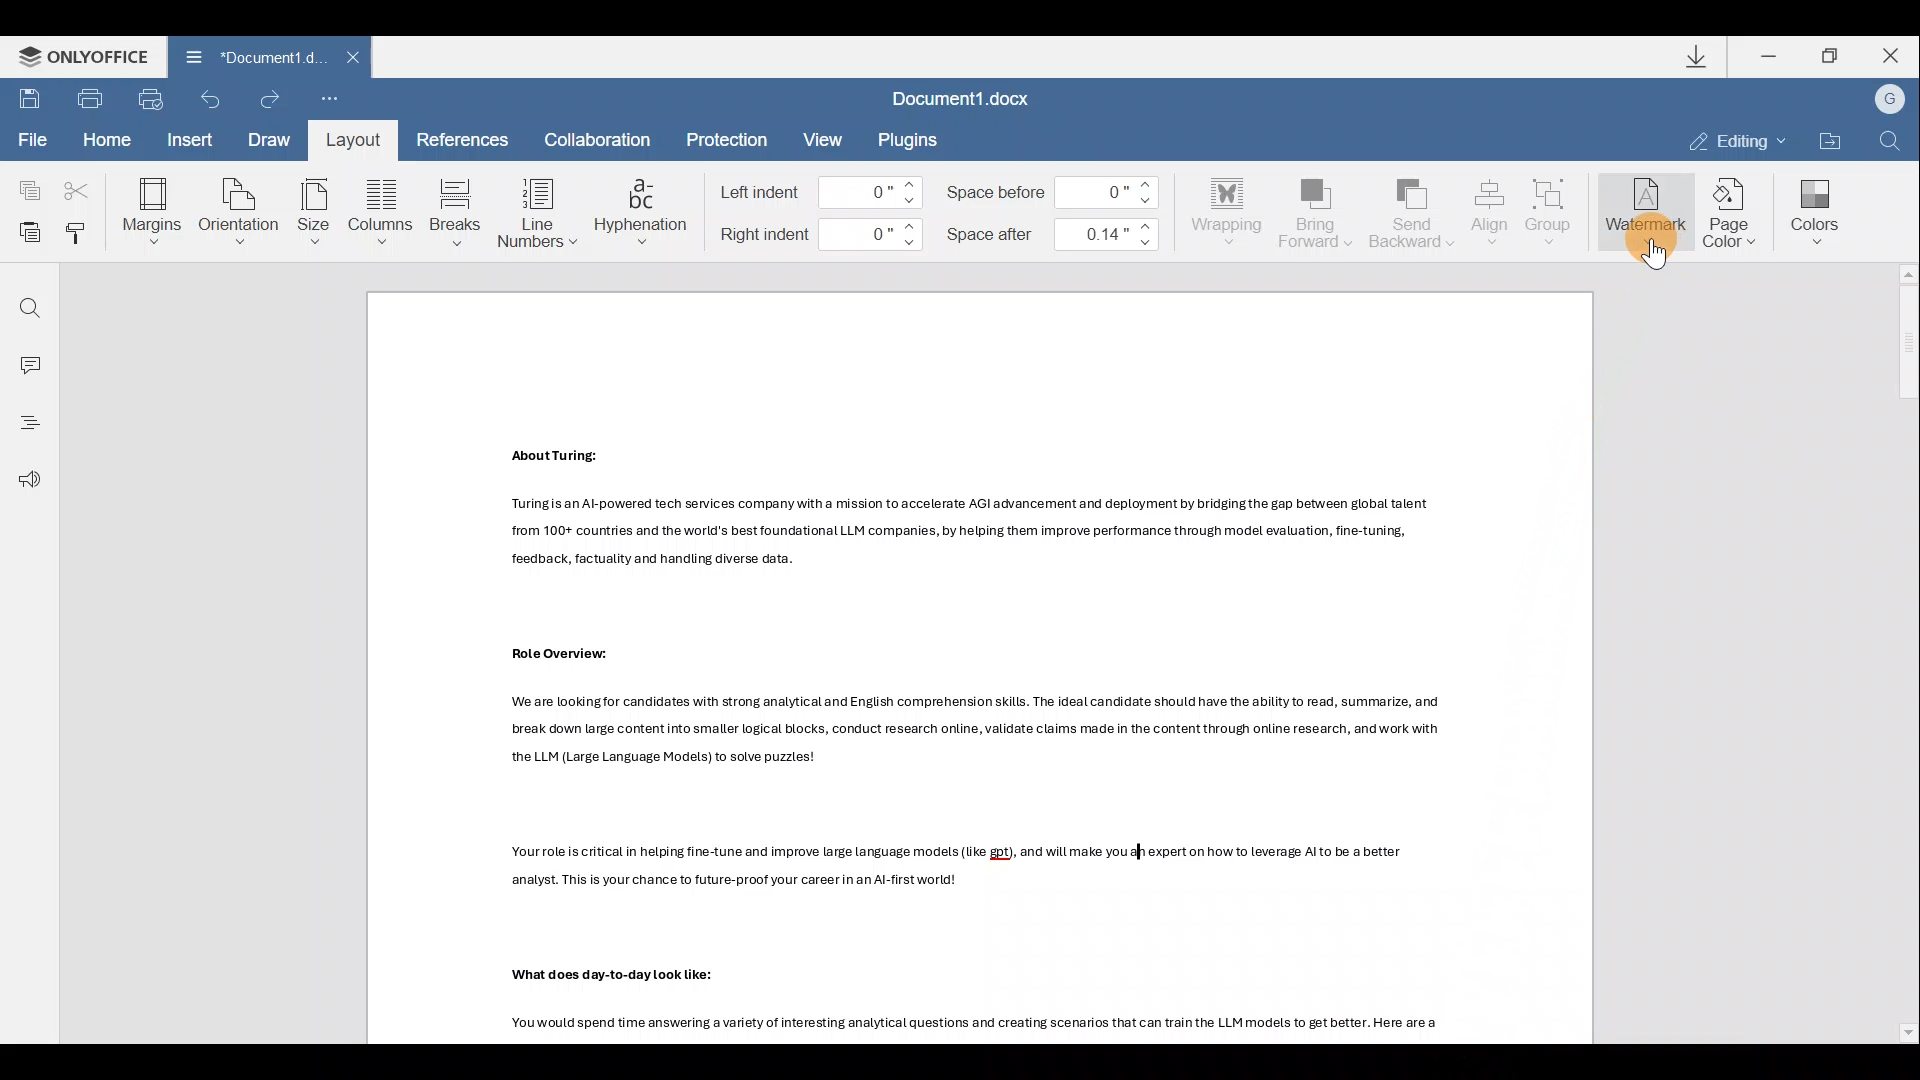  I want to click on Customize quick access toolbar, so click(325, 100).